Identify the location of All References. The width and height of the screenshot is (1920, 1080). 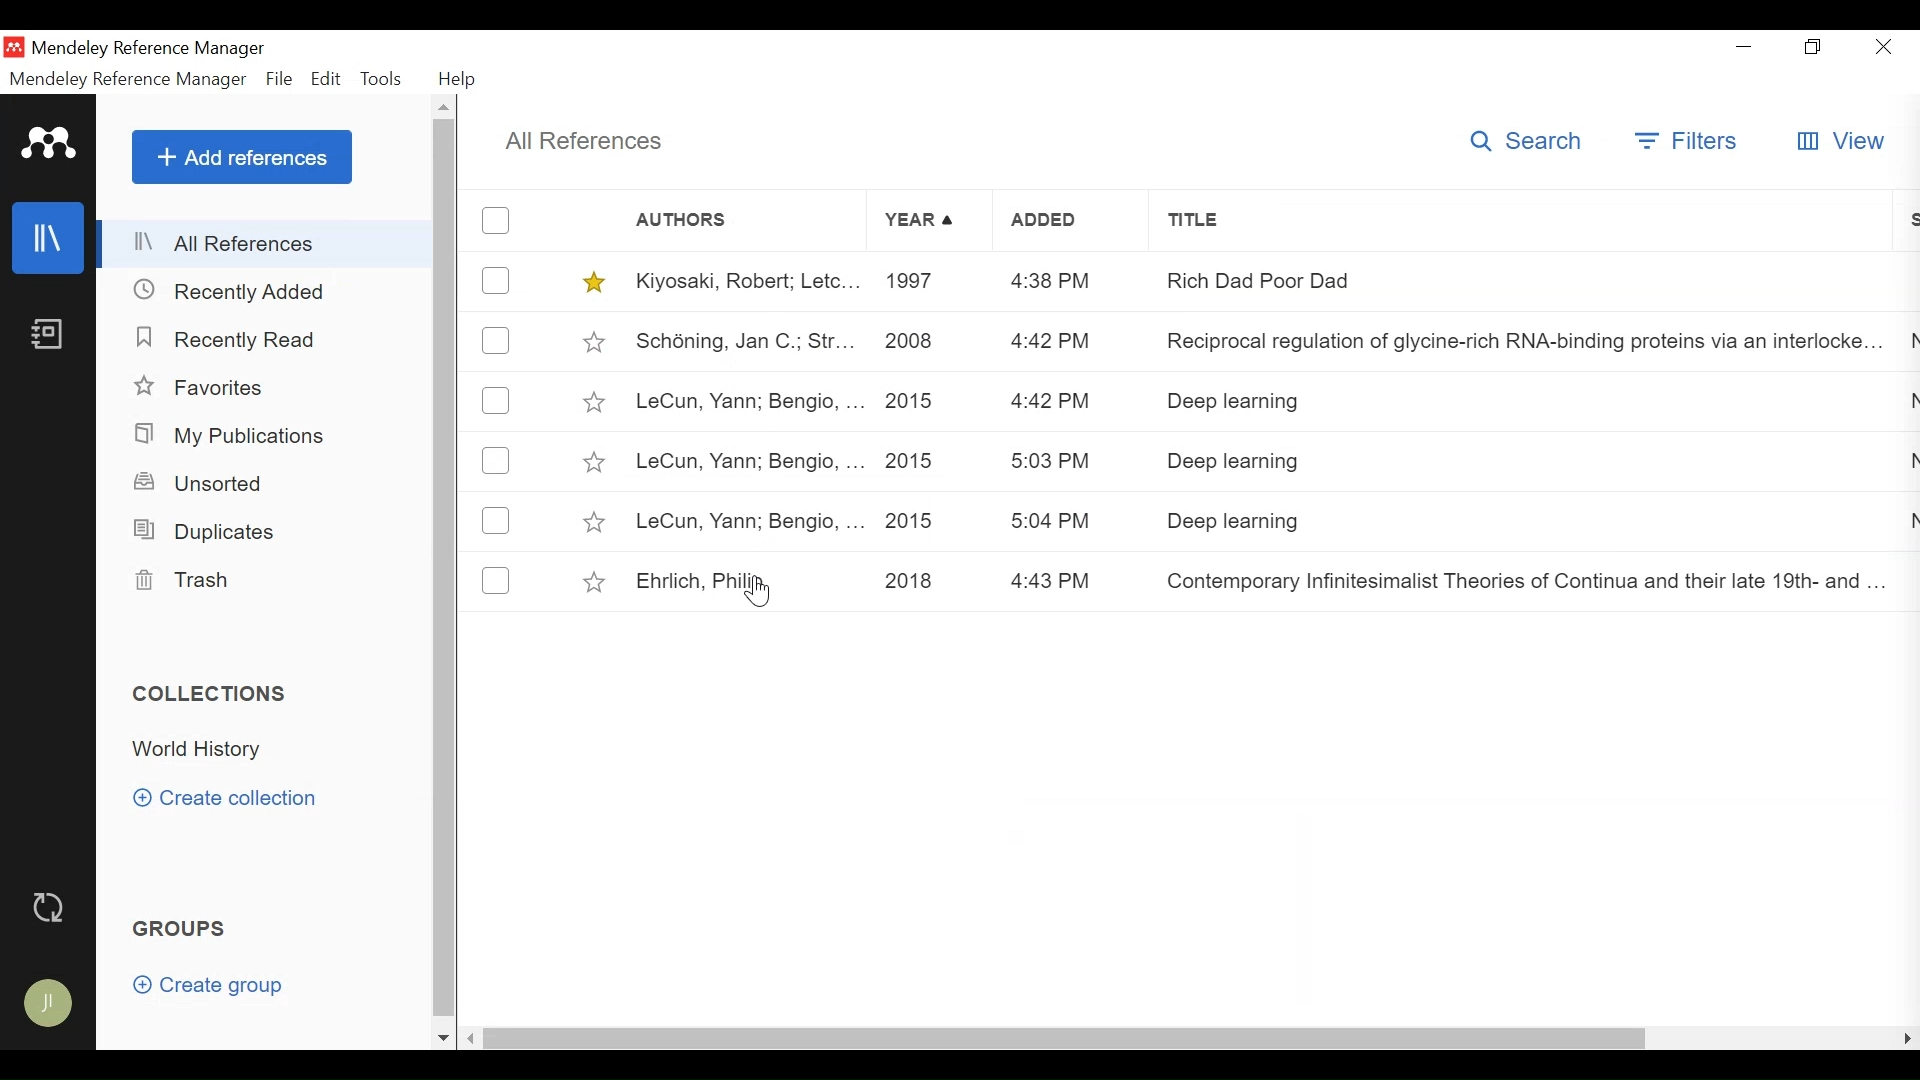
(578, 140).